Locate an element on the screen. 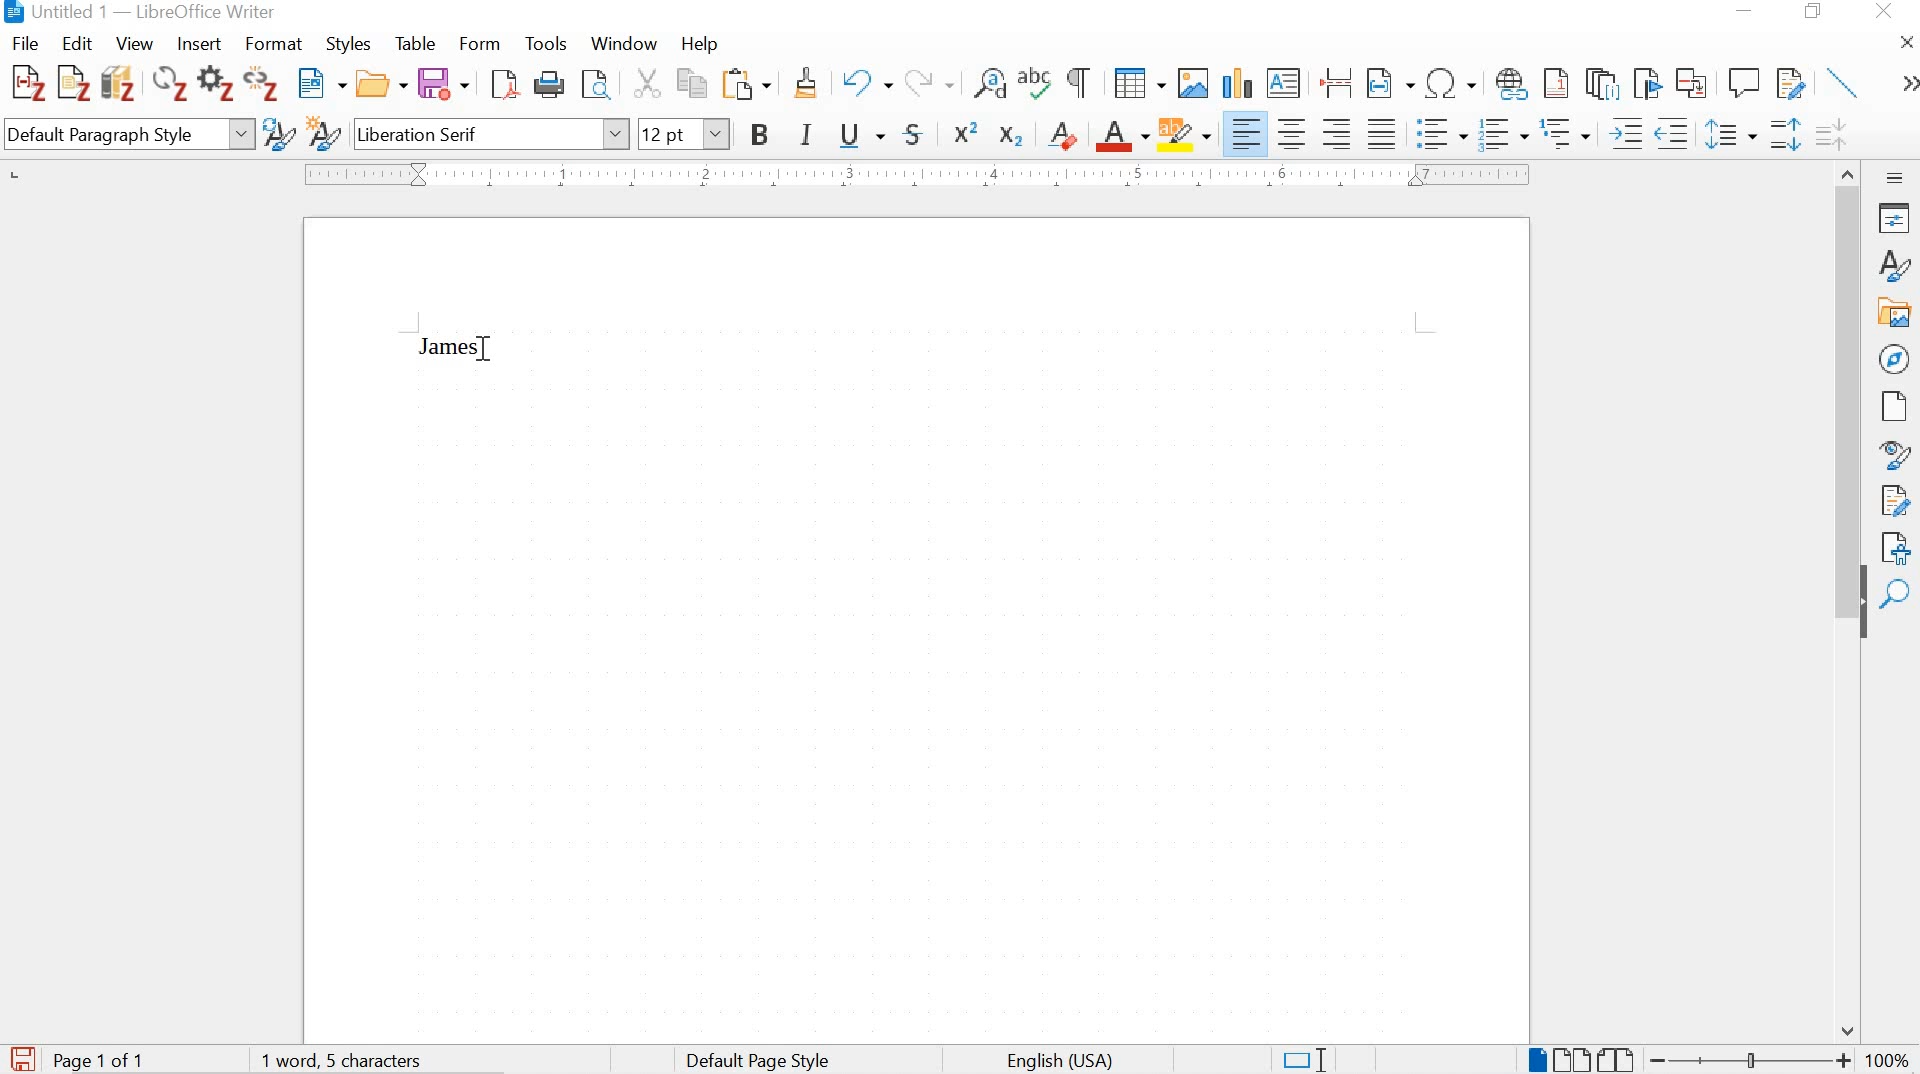 The image size is (1920, 1074). insert line is located at coordinates (1844, 82).